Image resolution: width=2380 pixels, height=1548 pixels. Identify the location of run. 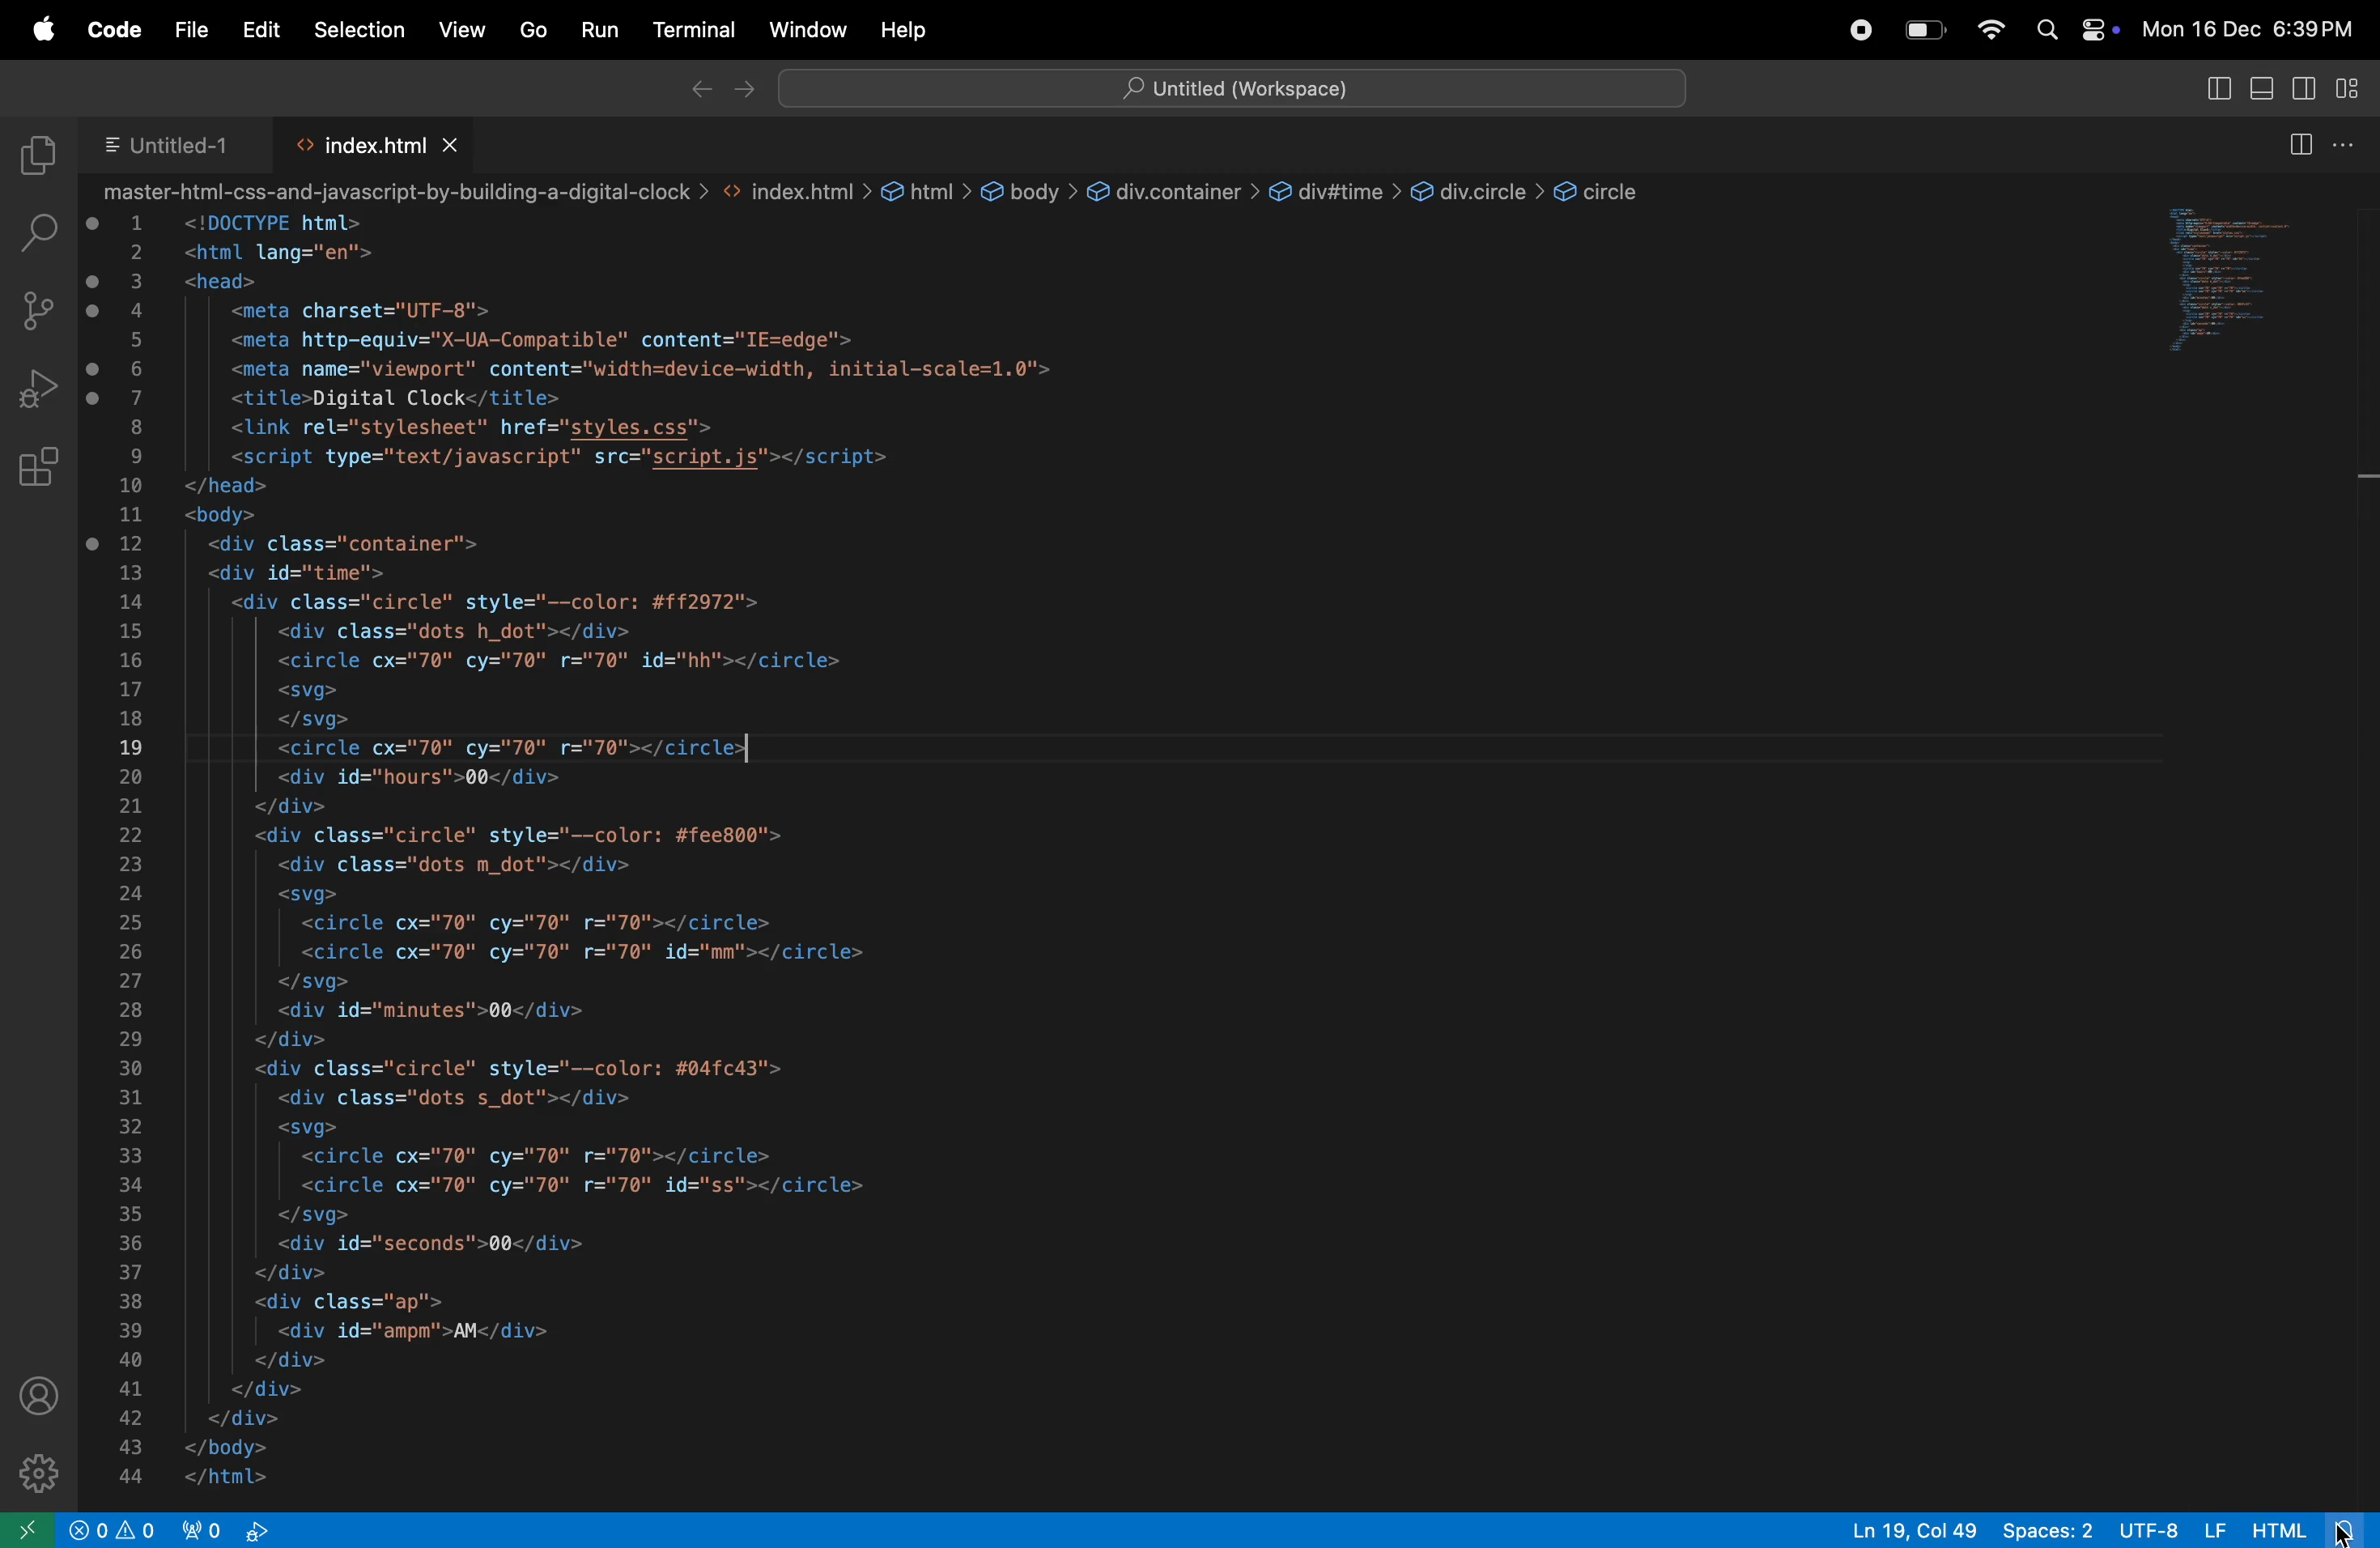
(597, 31).